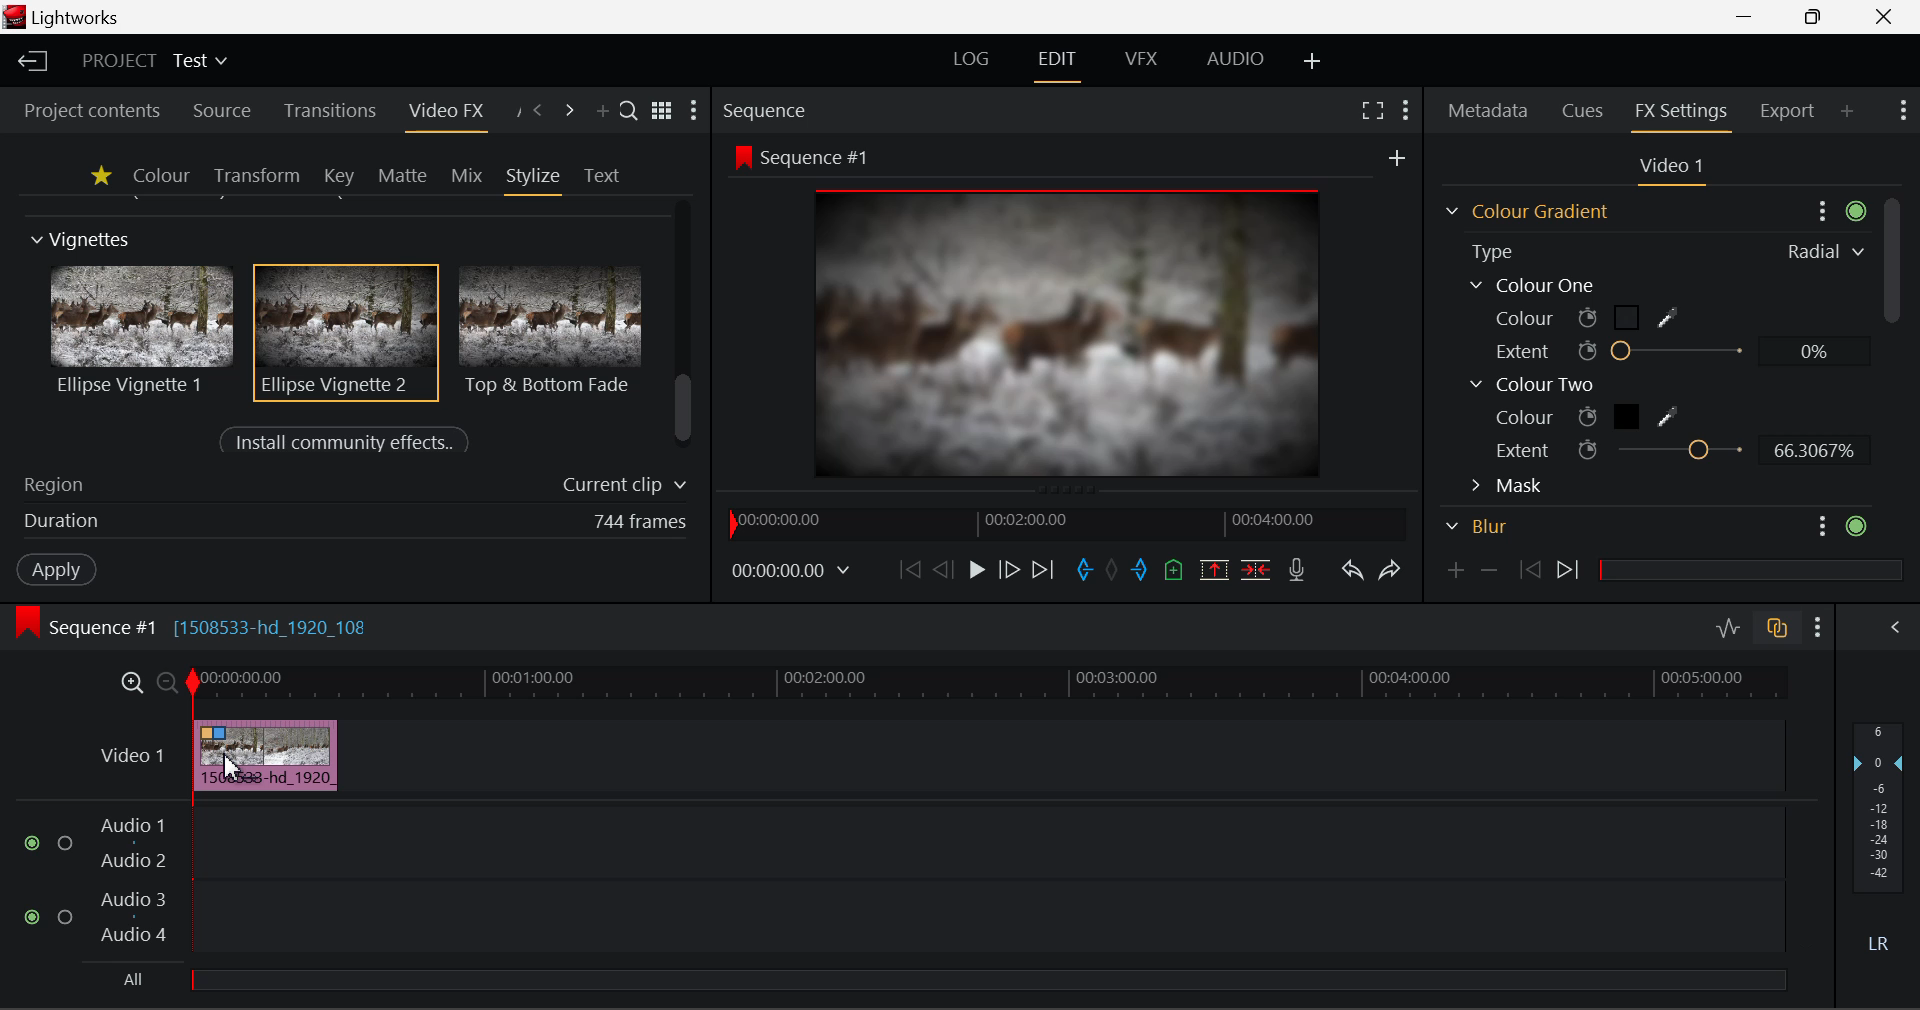  What do you see at coordinates (230, 770) in the screenshot?
I see `Effect DRAG_TO Cursor Position` at bounding box center [230, 770].